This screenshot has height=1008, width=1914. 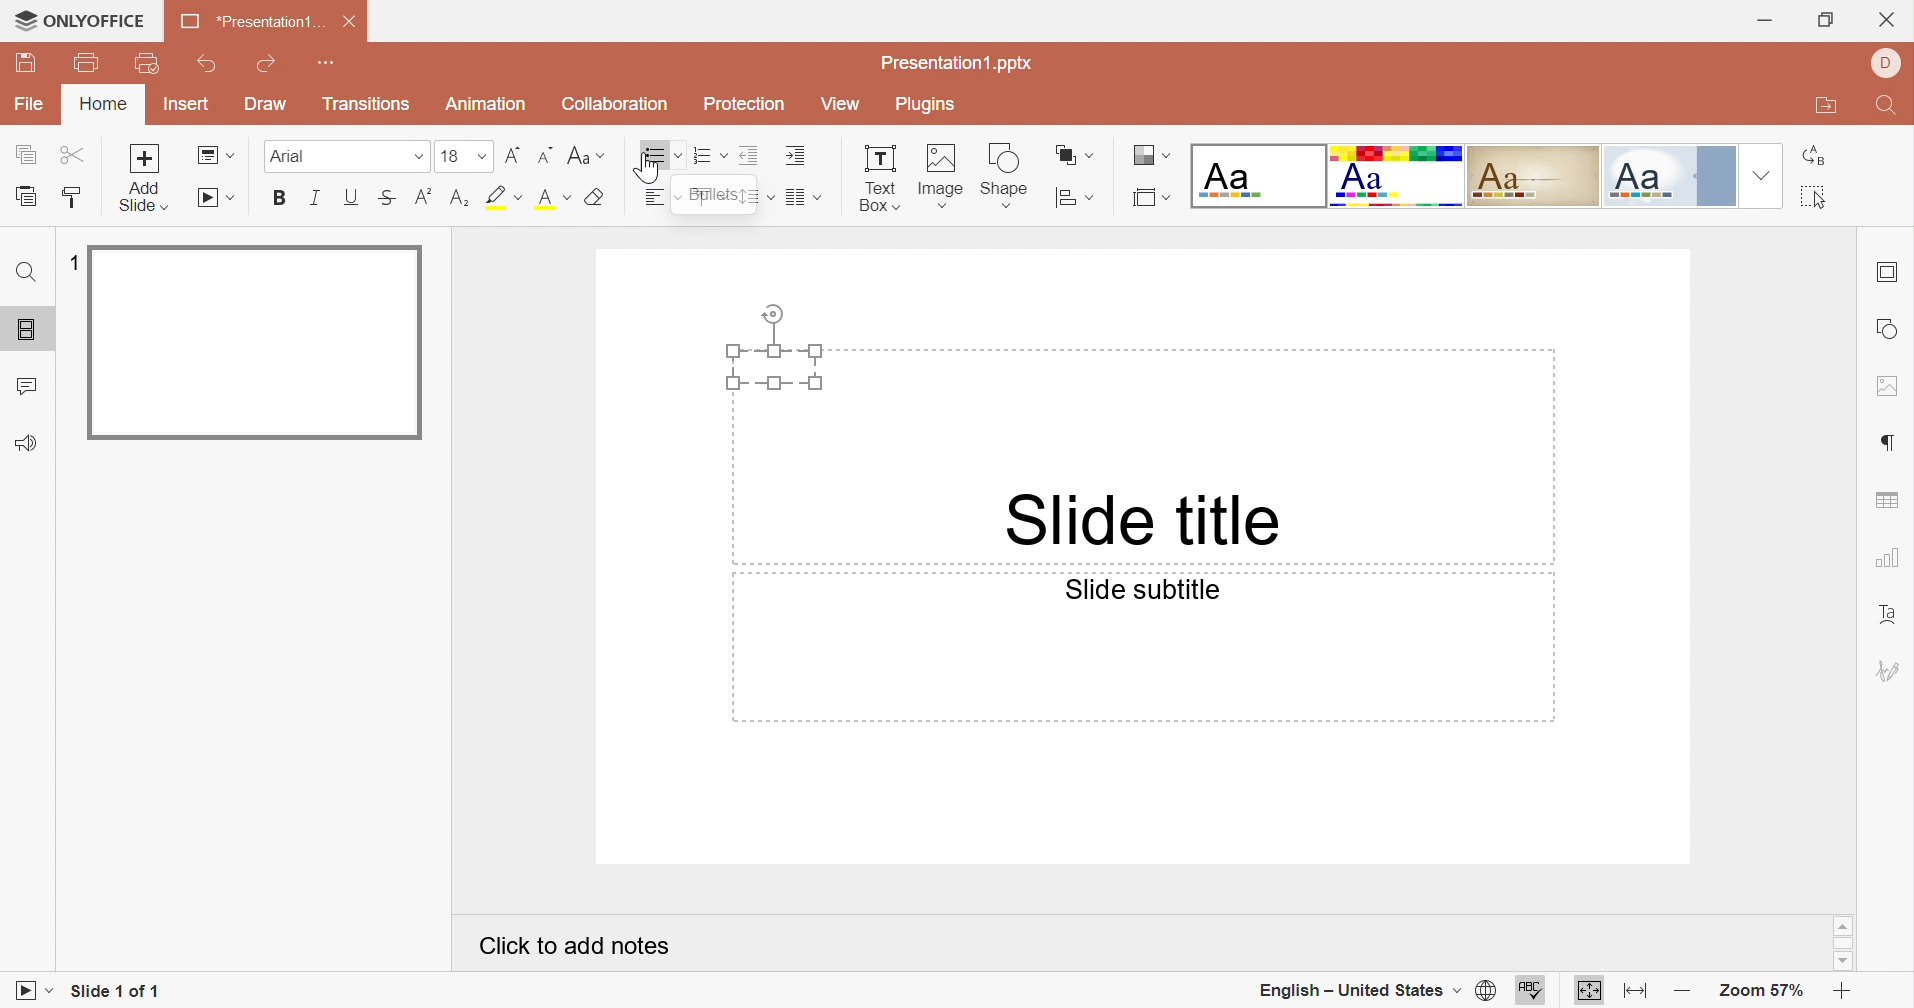 I want to click on Font, so click(x=293, y=157).